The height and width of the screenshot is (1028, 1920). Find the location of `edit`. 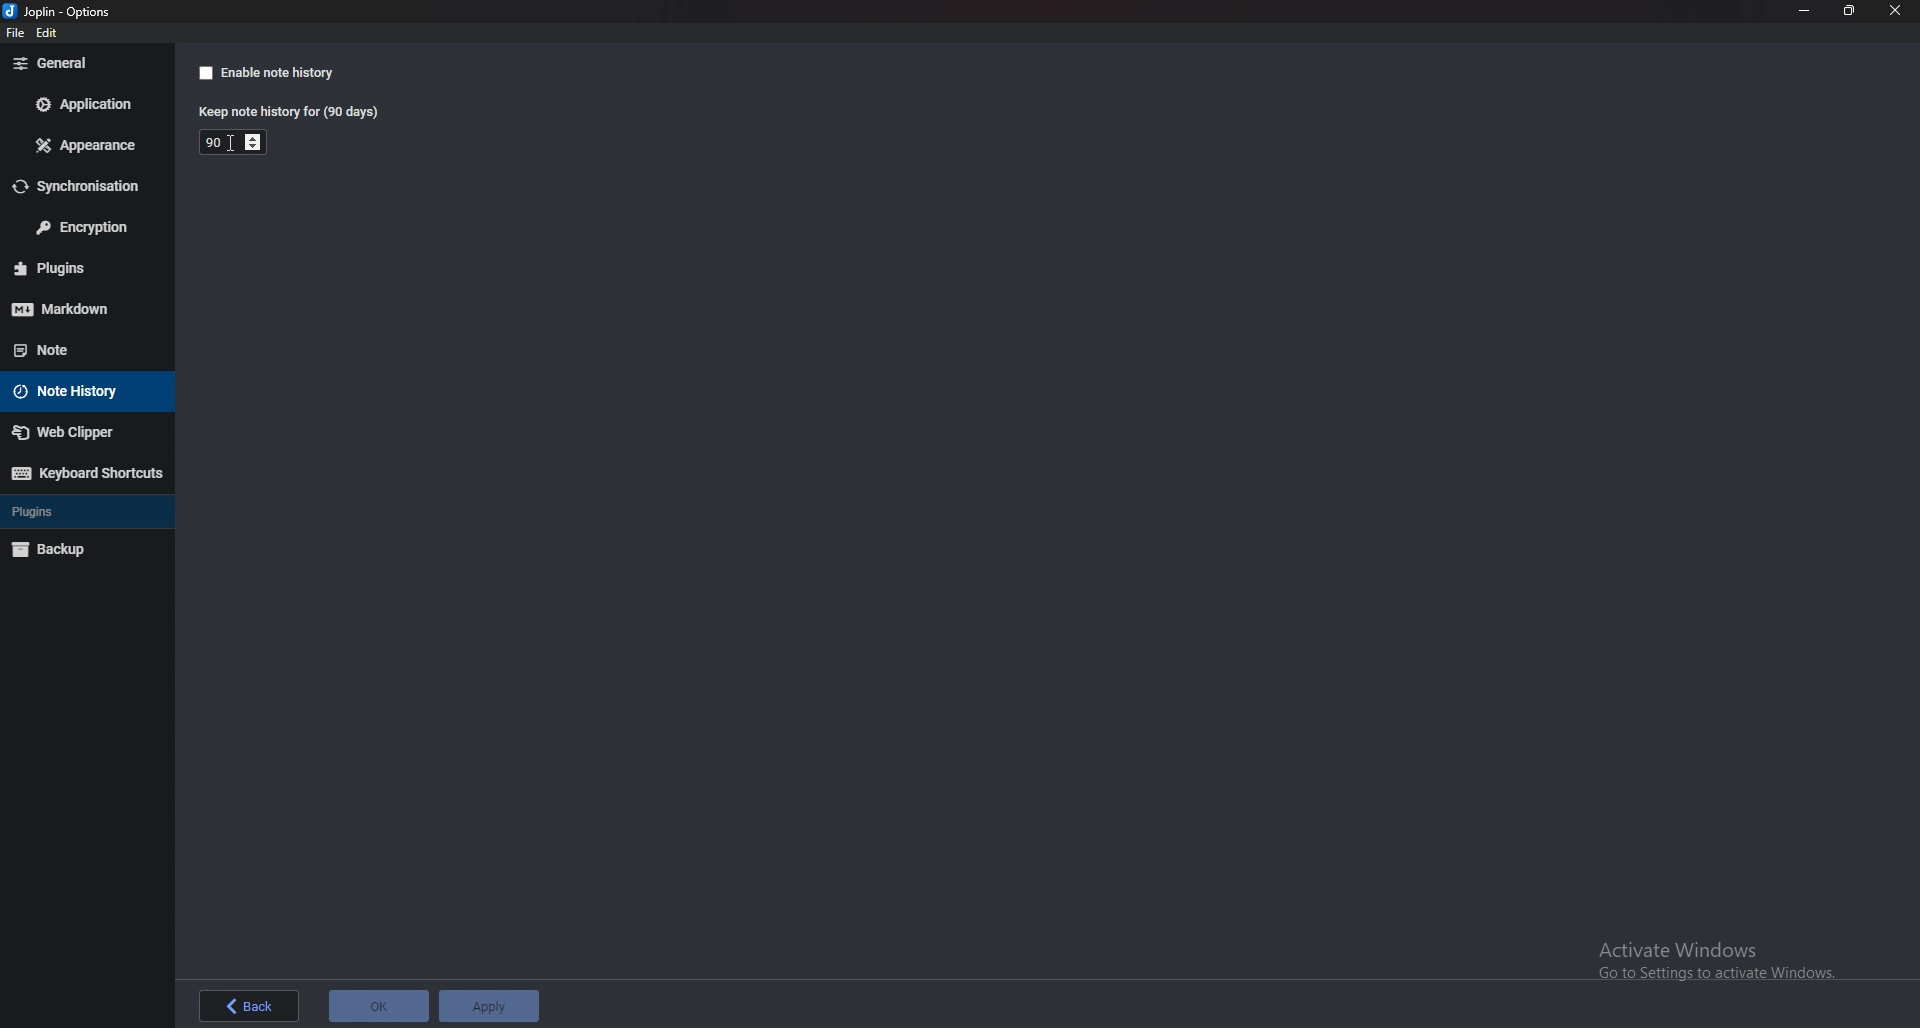

edit is located at coordinates (50, 33).